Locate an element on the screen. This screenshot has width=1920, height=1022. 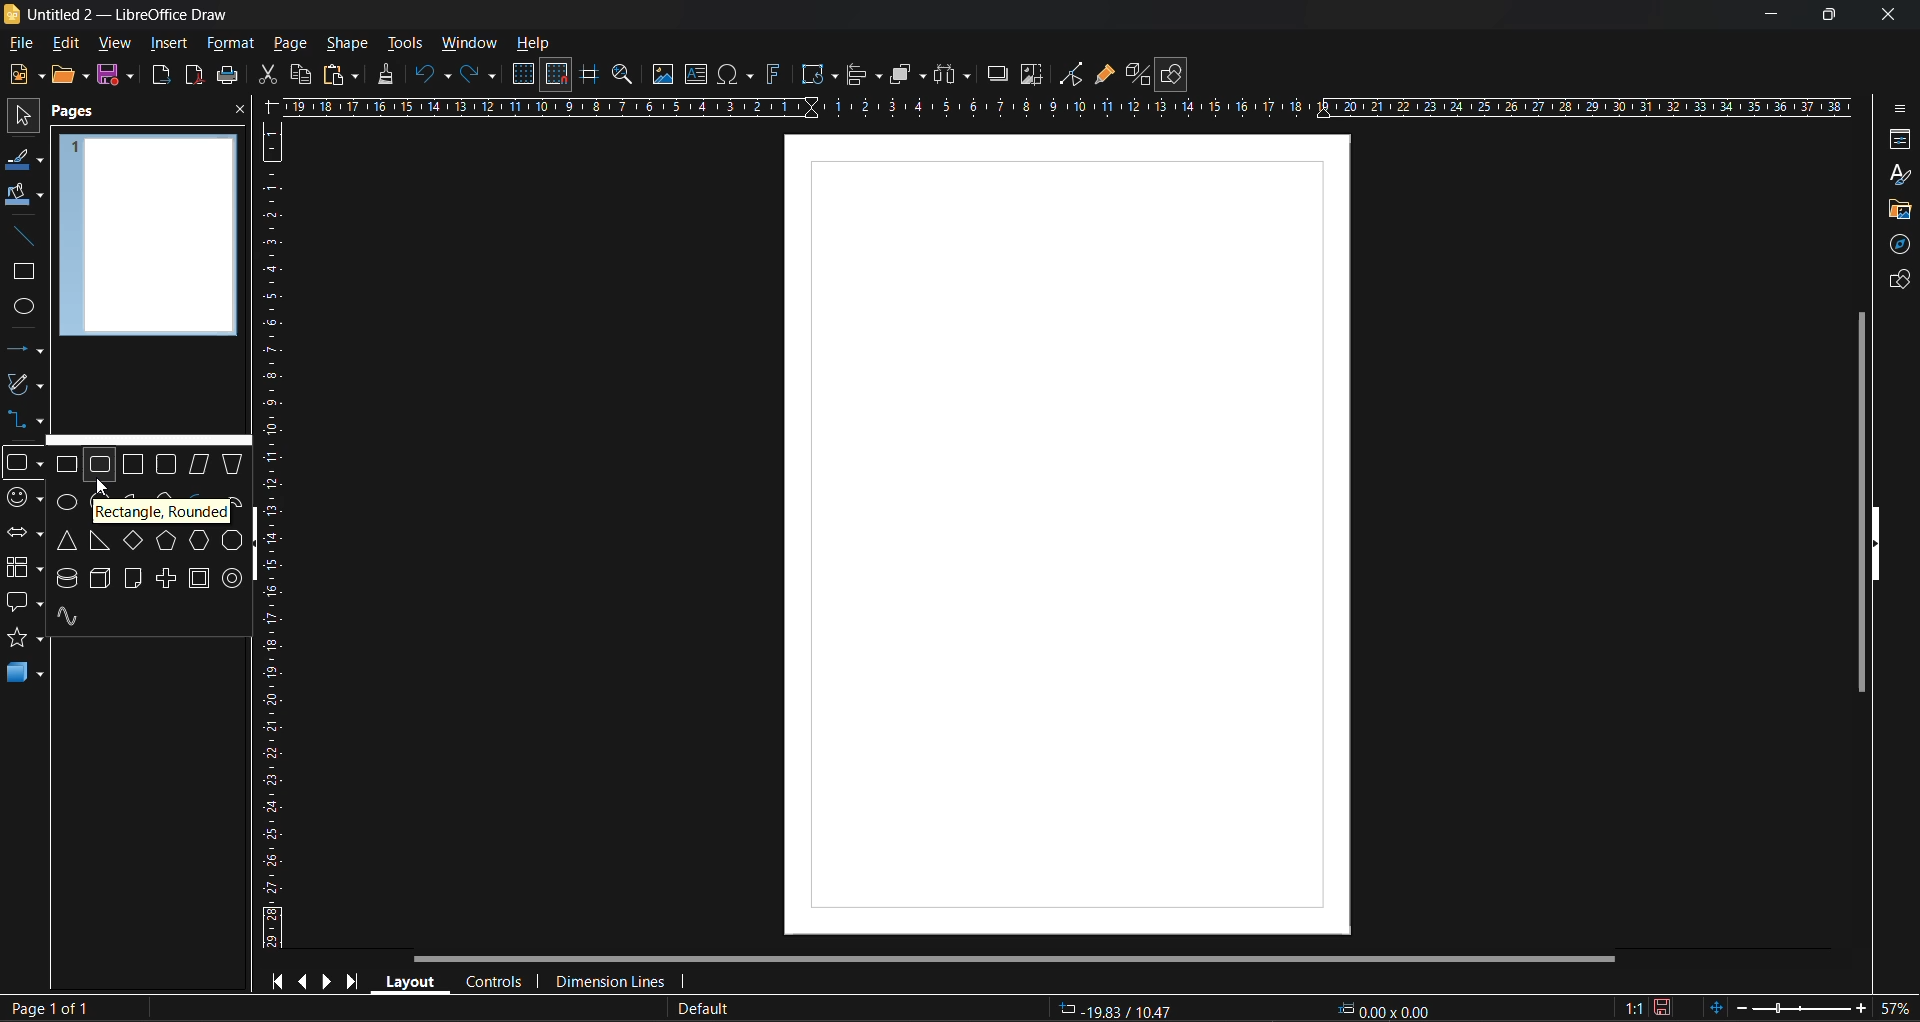
help is located at coordinates (534, 45).